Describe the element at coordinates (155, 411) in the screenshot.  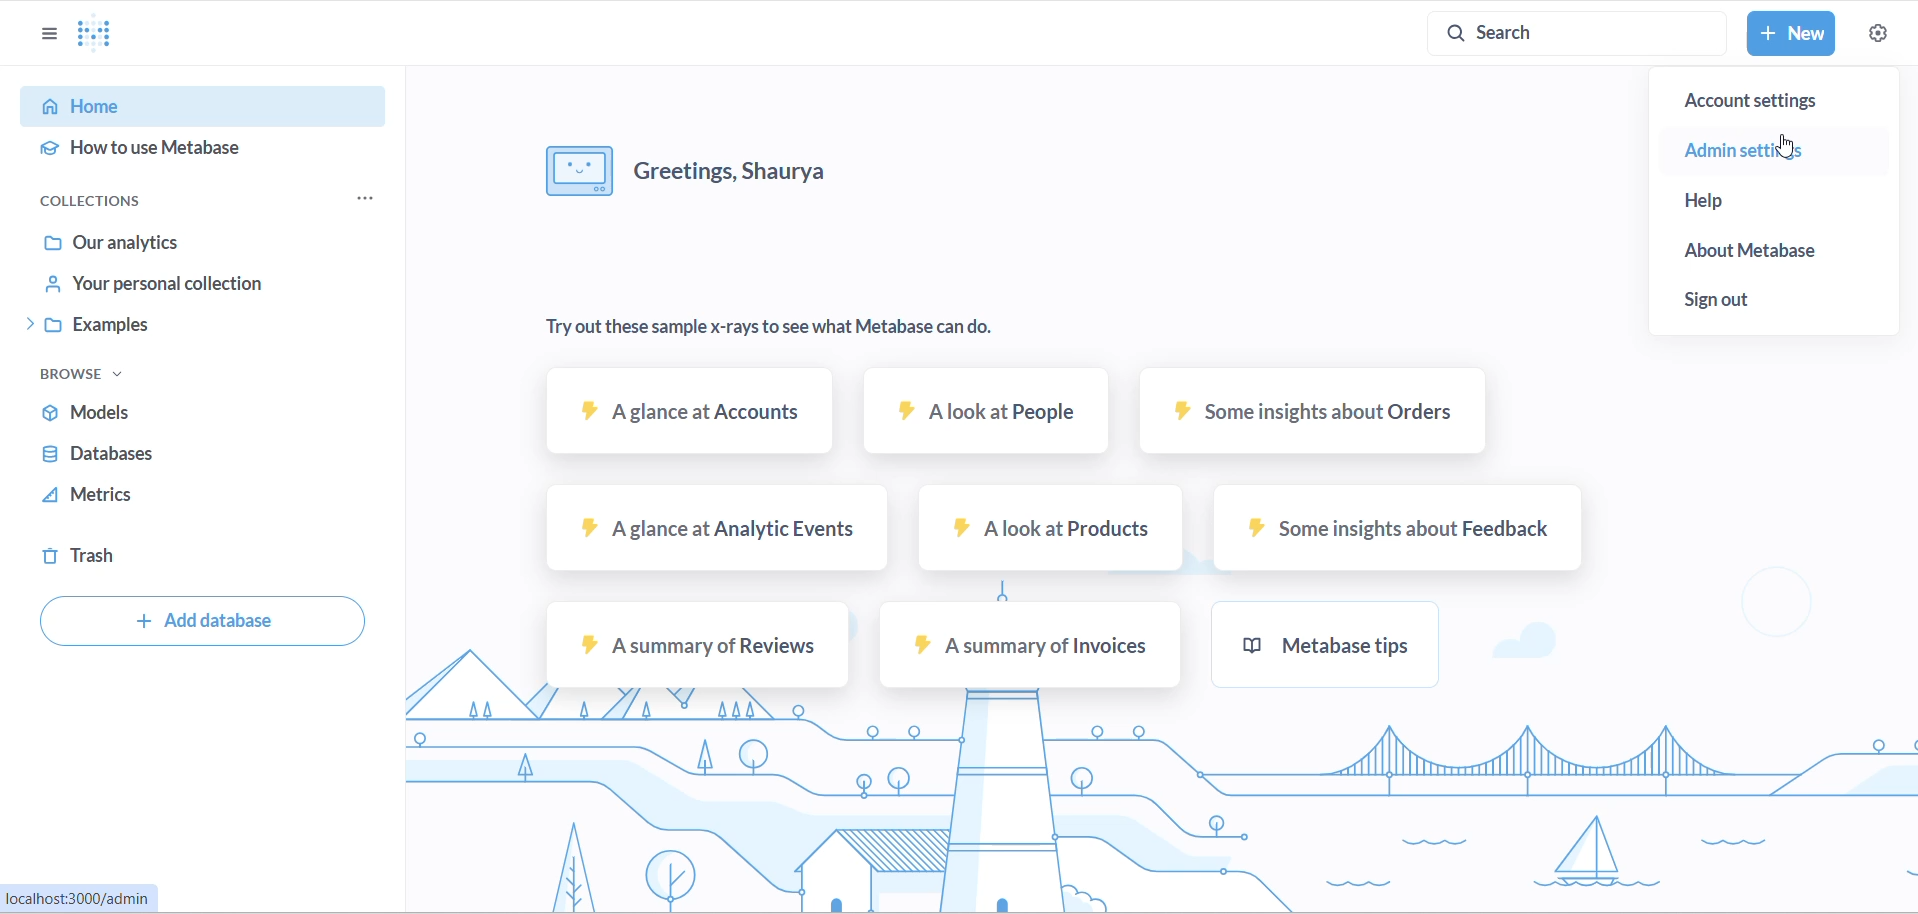
I see `models` at that location.